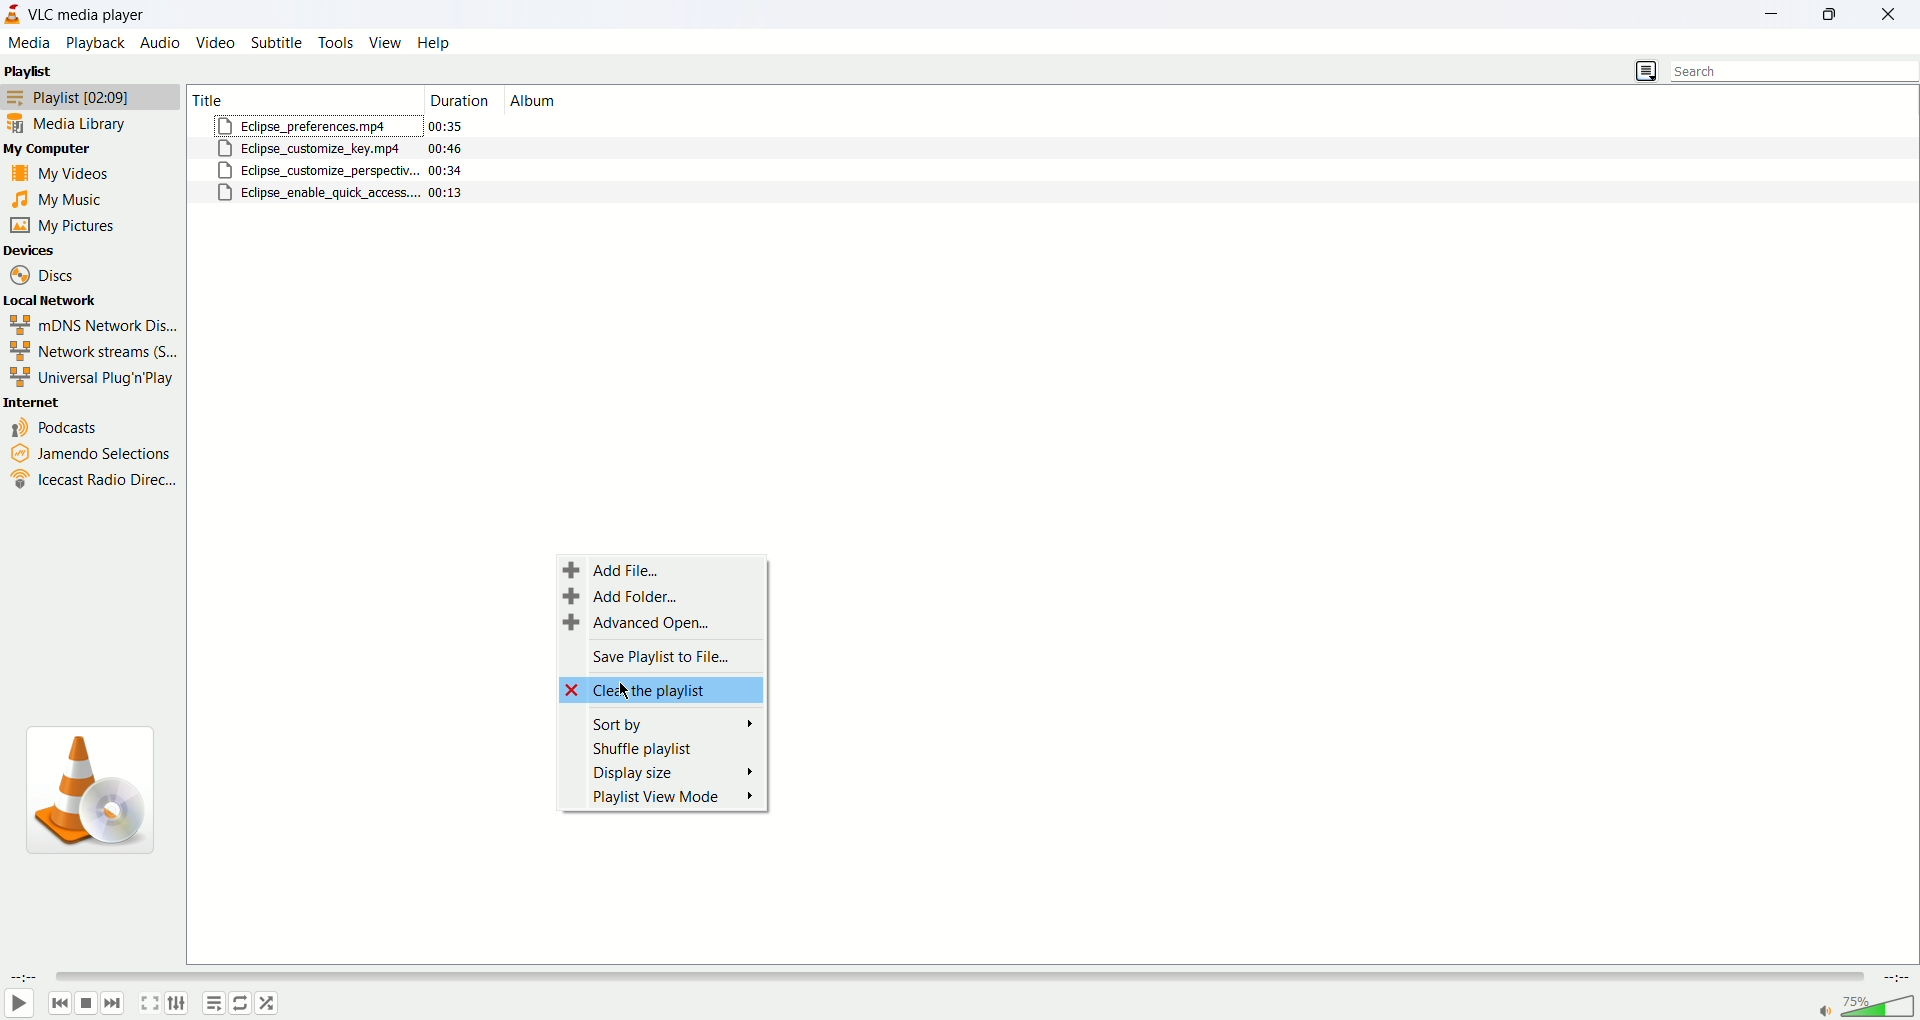 This screenshot has width=1920, height=1020. Describe the element at coordinates (1894, 14) in the screenshot. I see `close` at that location.